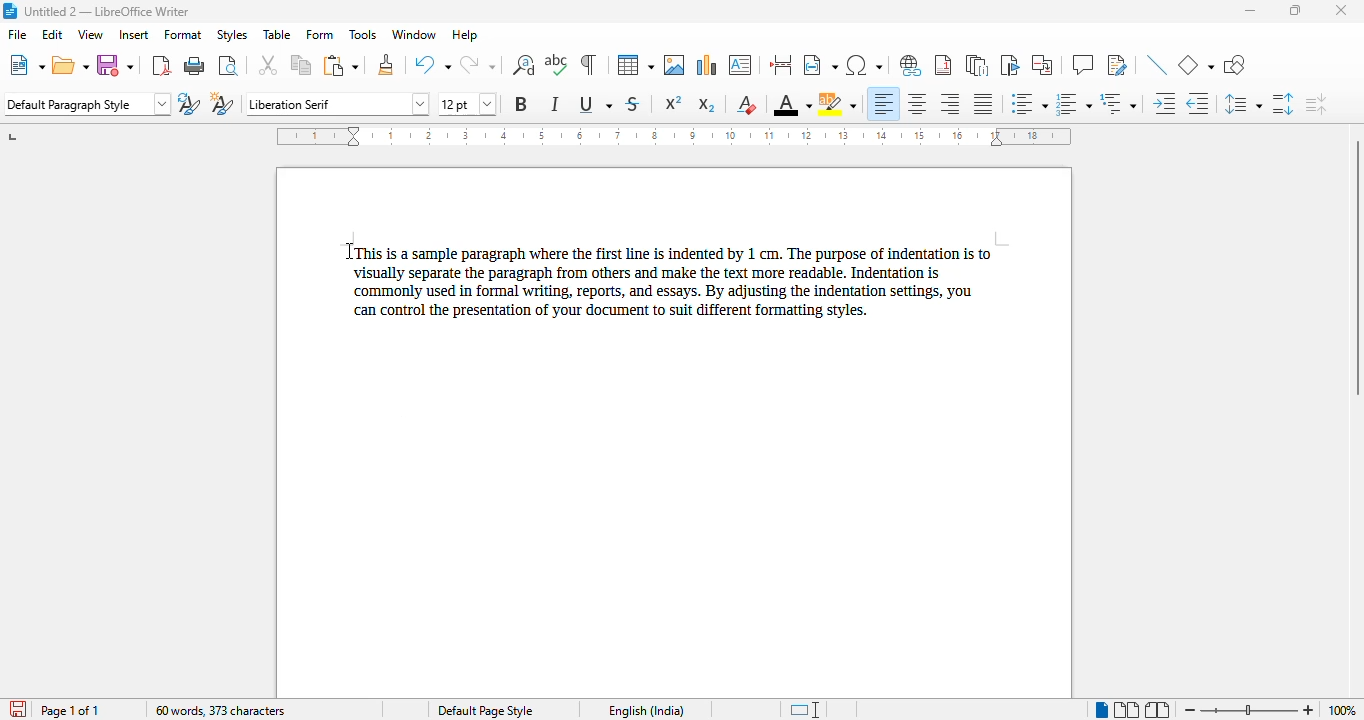  Describe the element at coordinates (633, 104) in the screenshot. I see `strikethrough` at that location.